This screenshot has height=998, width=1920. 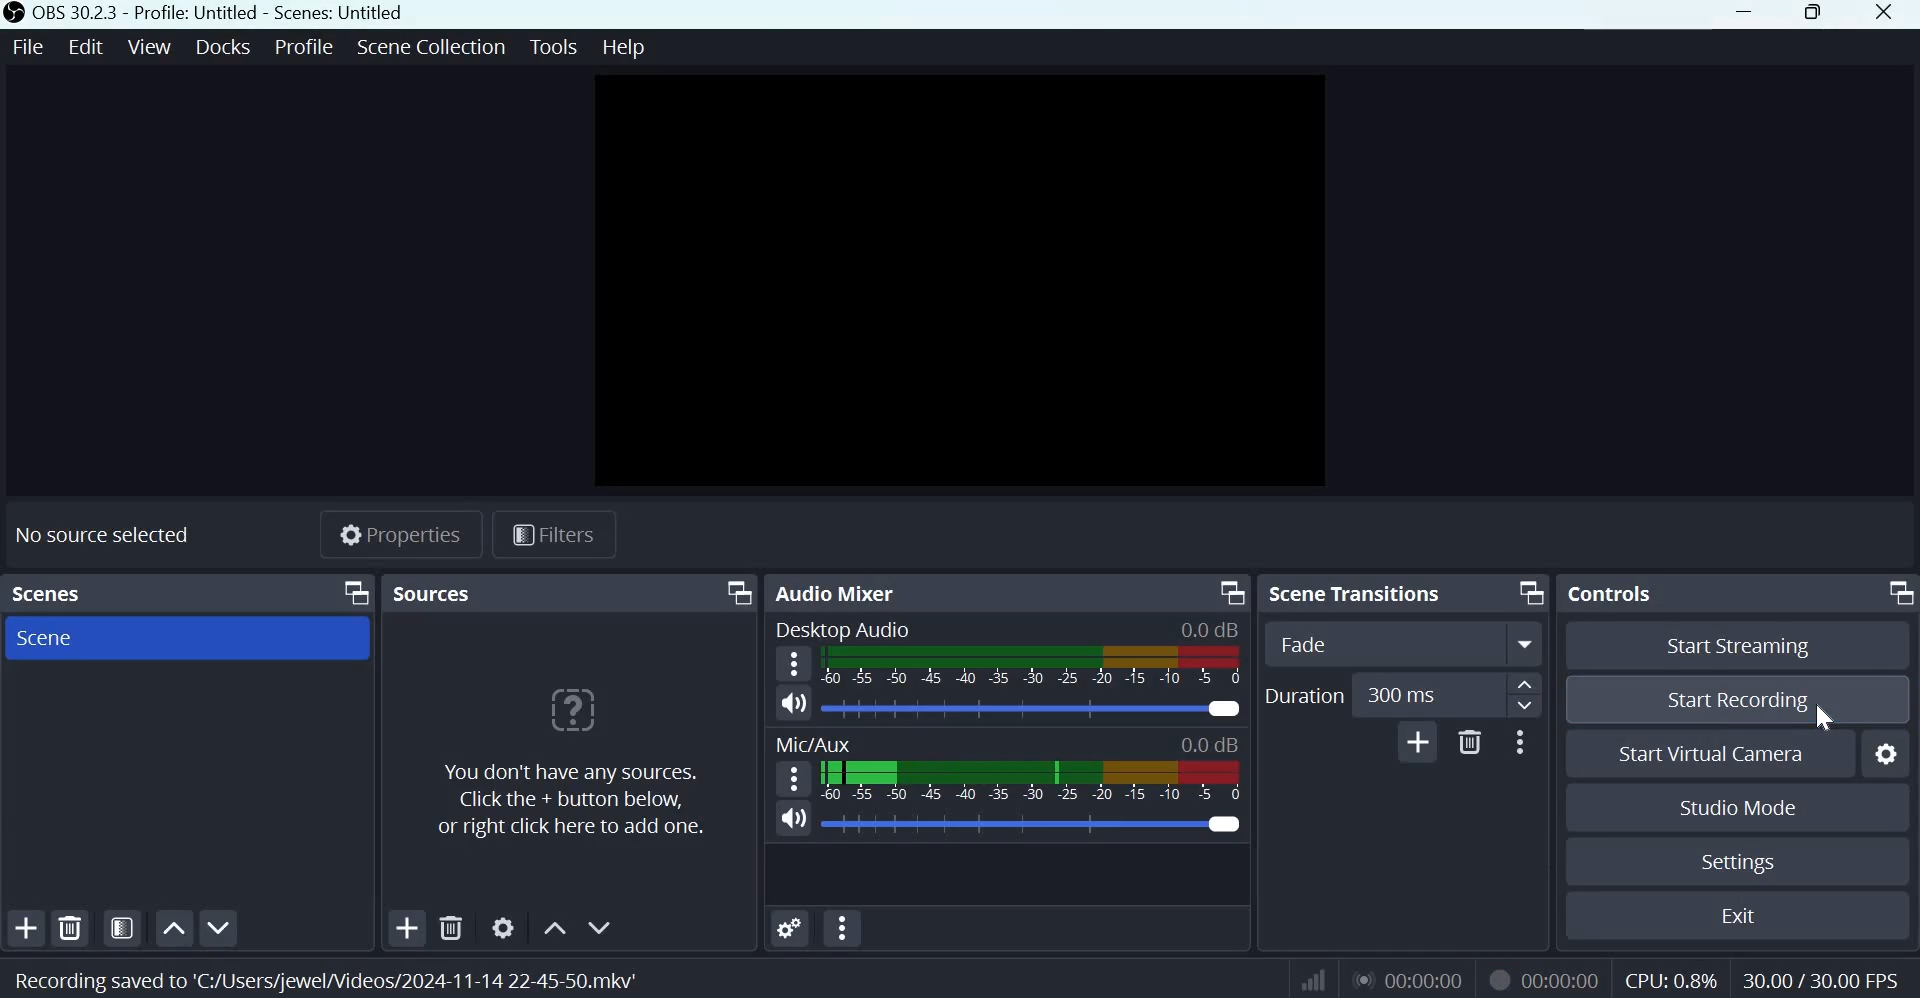 I want to click on Start streaming, so click(x=1734, y=646).